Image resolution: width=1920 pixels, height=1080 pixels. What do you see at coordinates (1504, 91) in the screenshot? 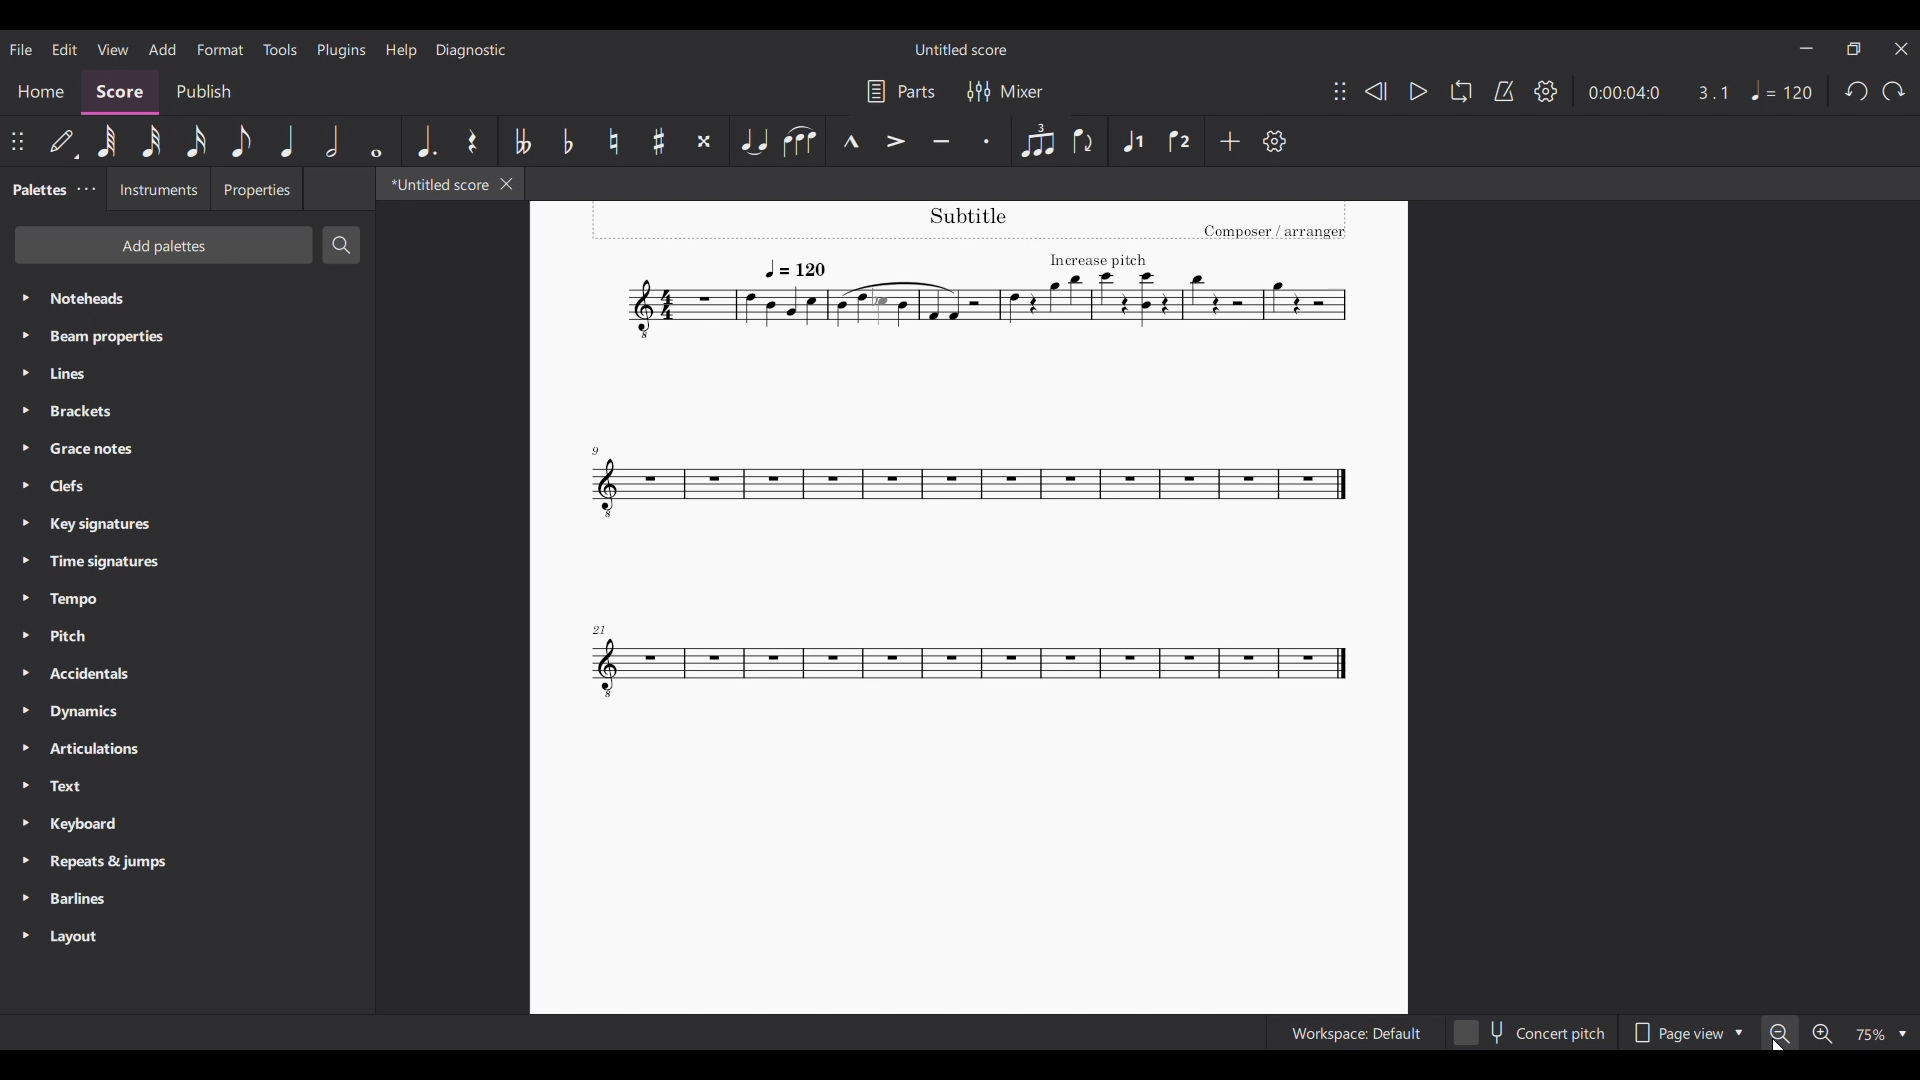
I see `Metronome` at bounding box center [1504, 91].